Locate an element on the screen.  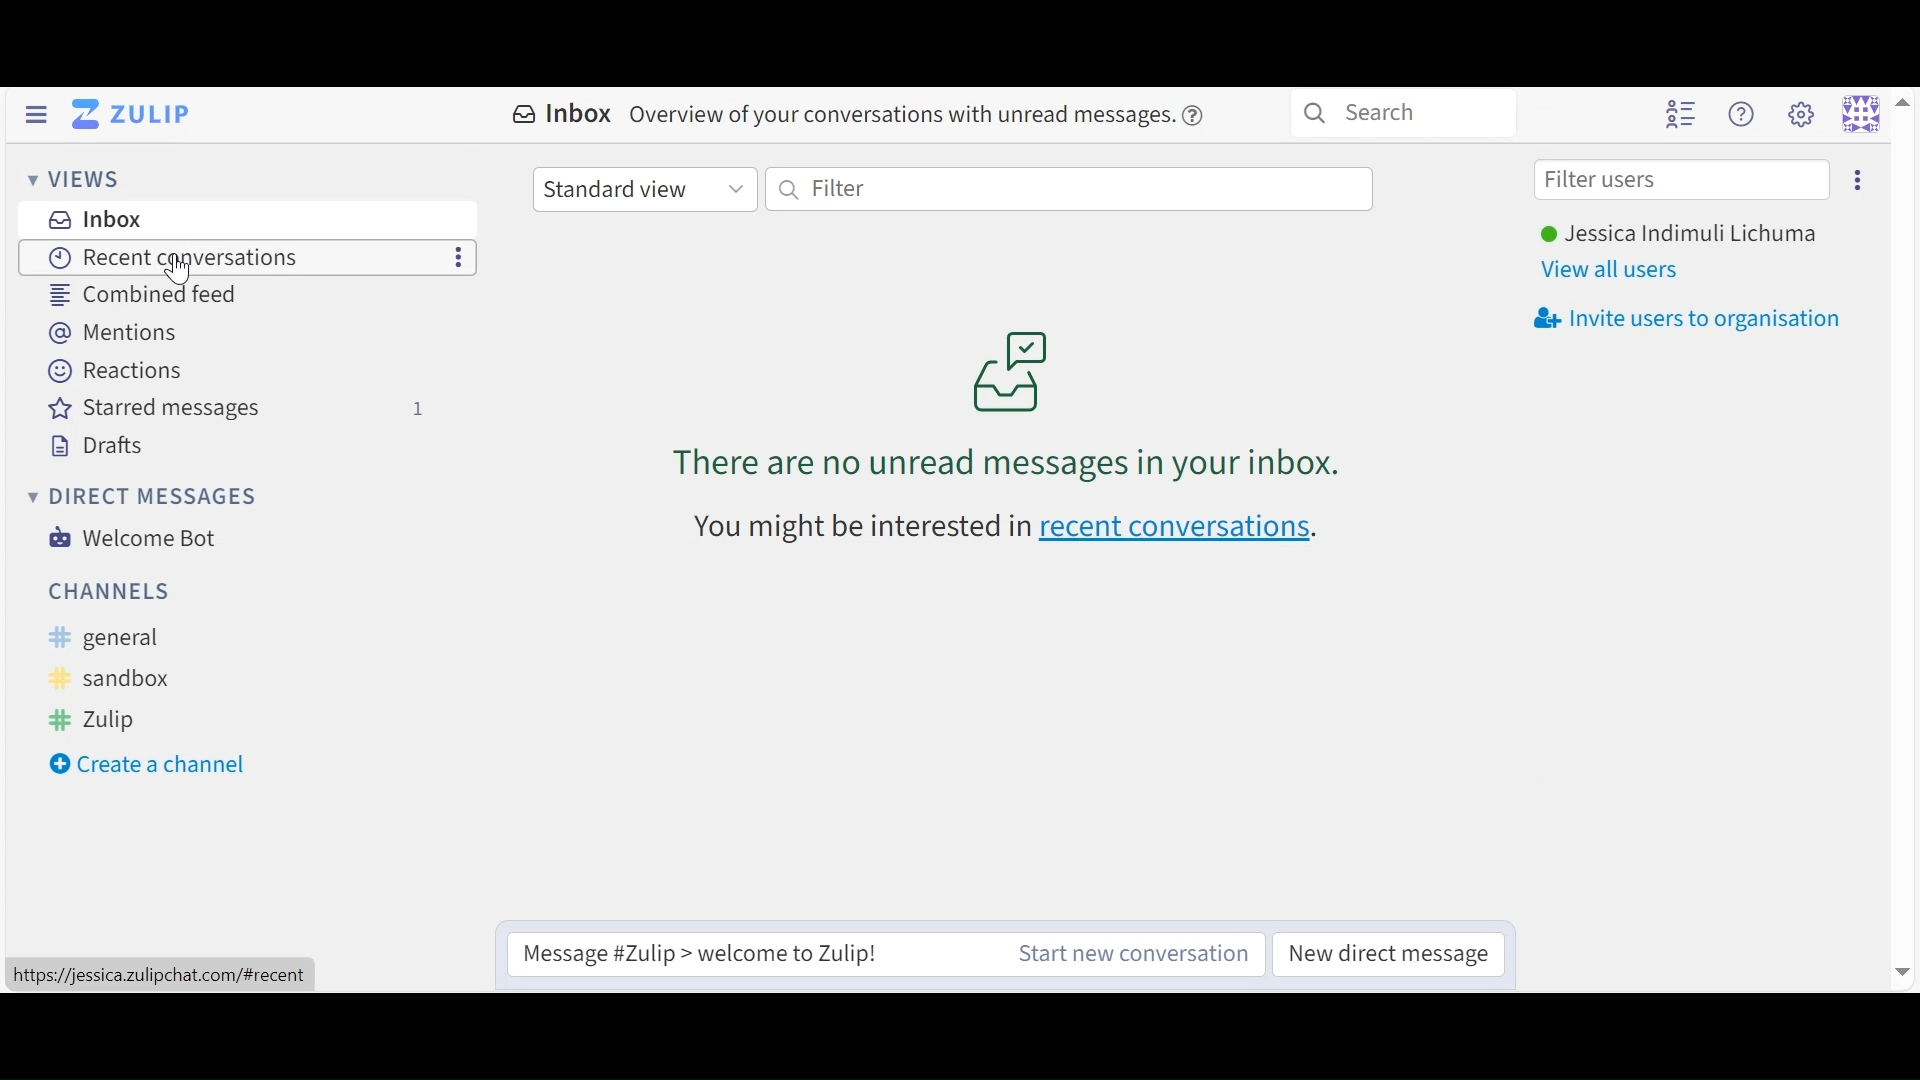
View All users is located at coordinates (1616, 269).